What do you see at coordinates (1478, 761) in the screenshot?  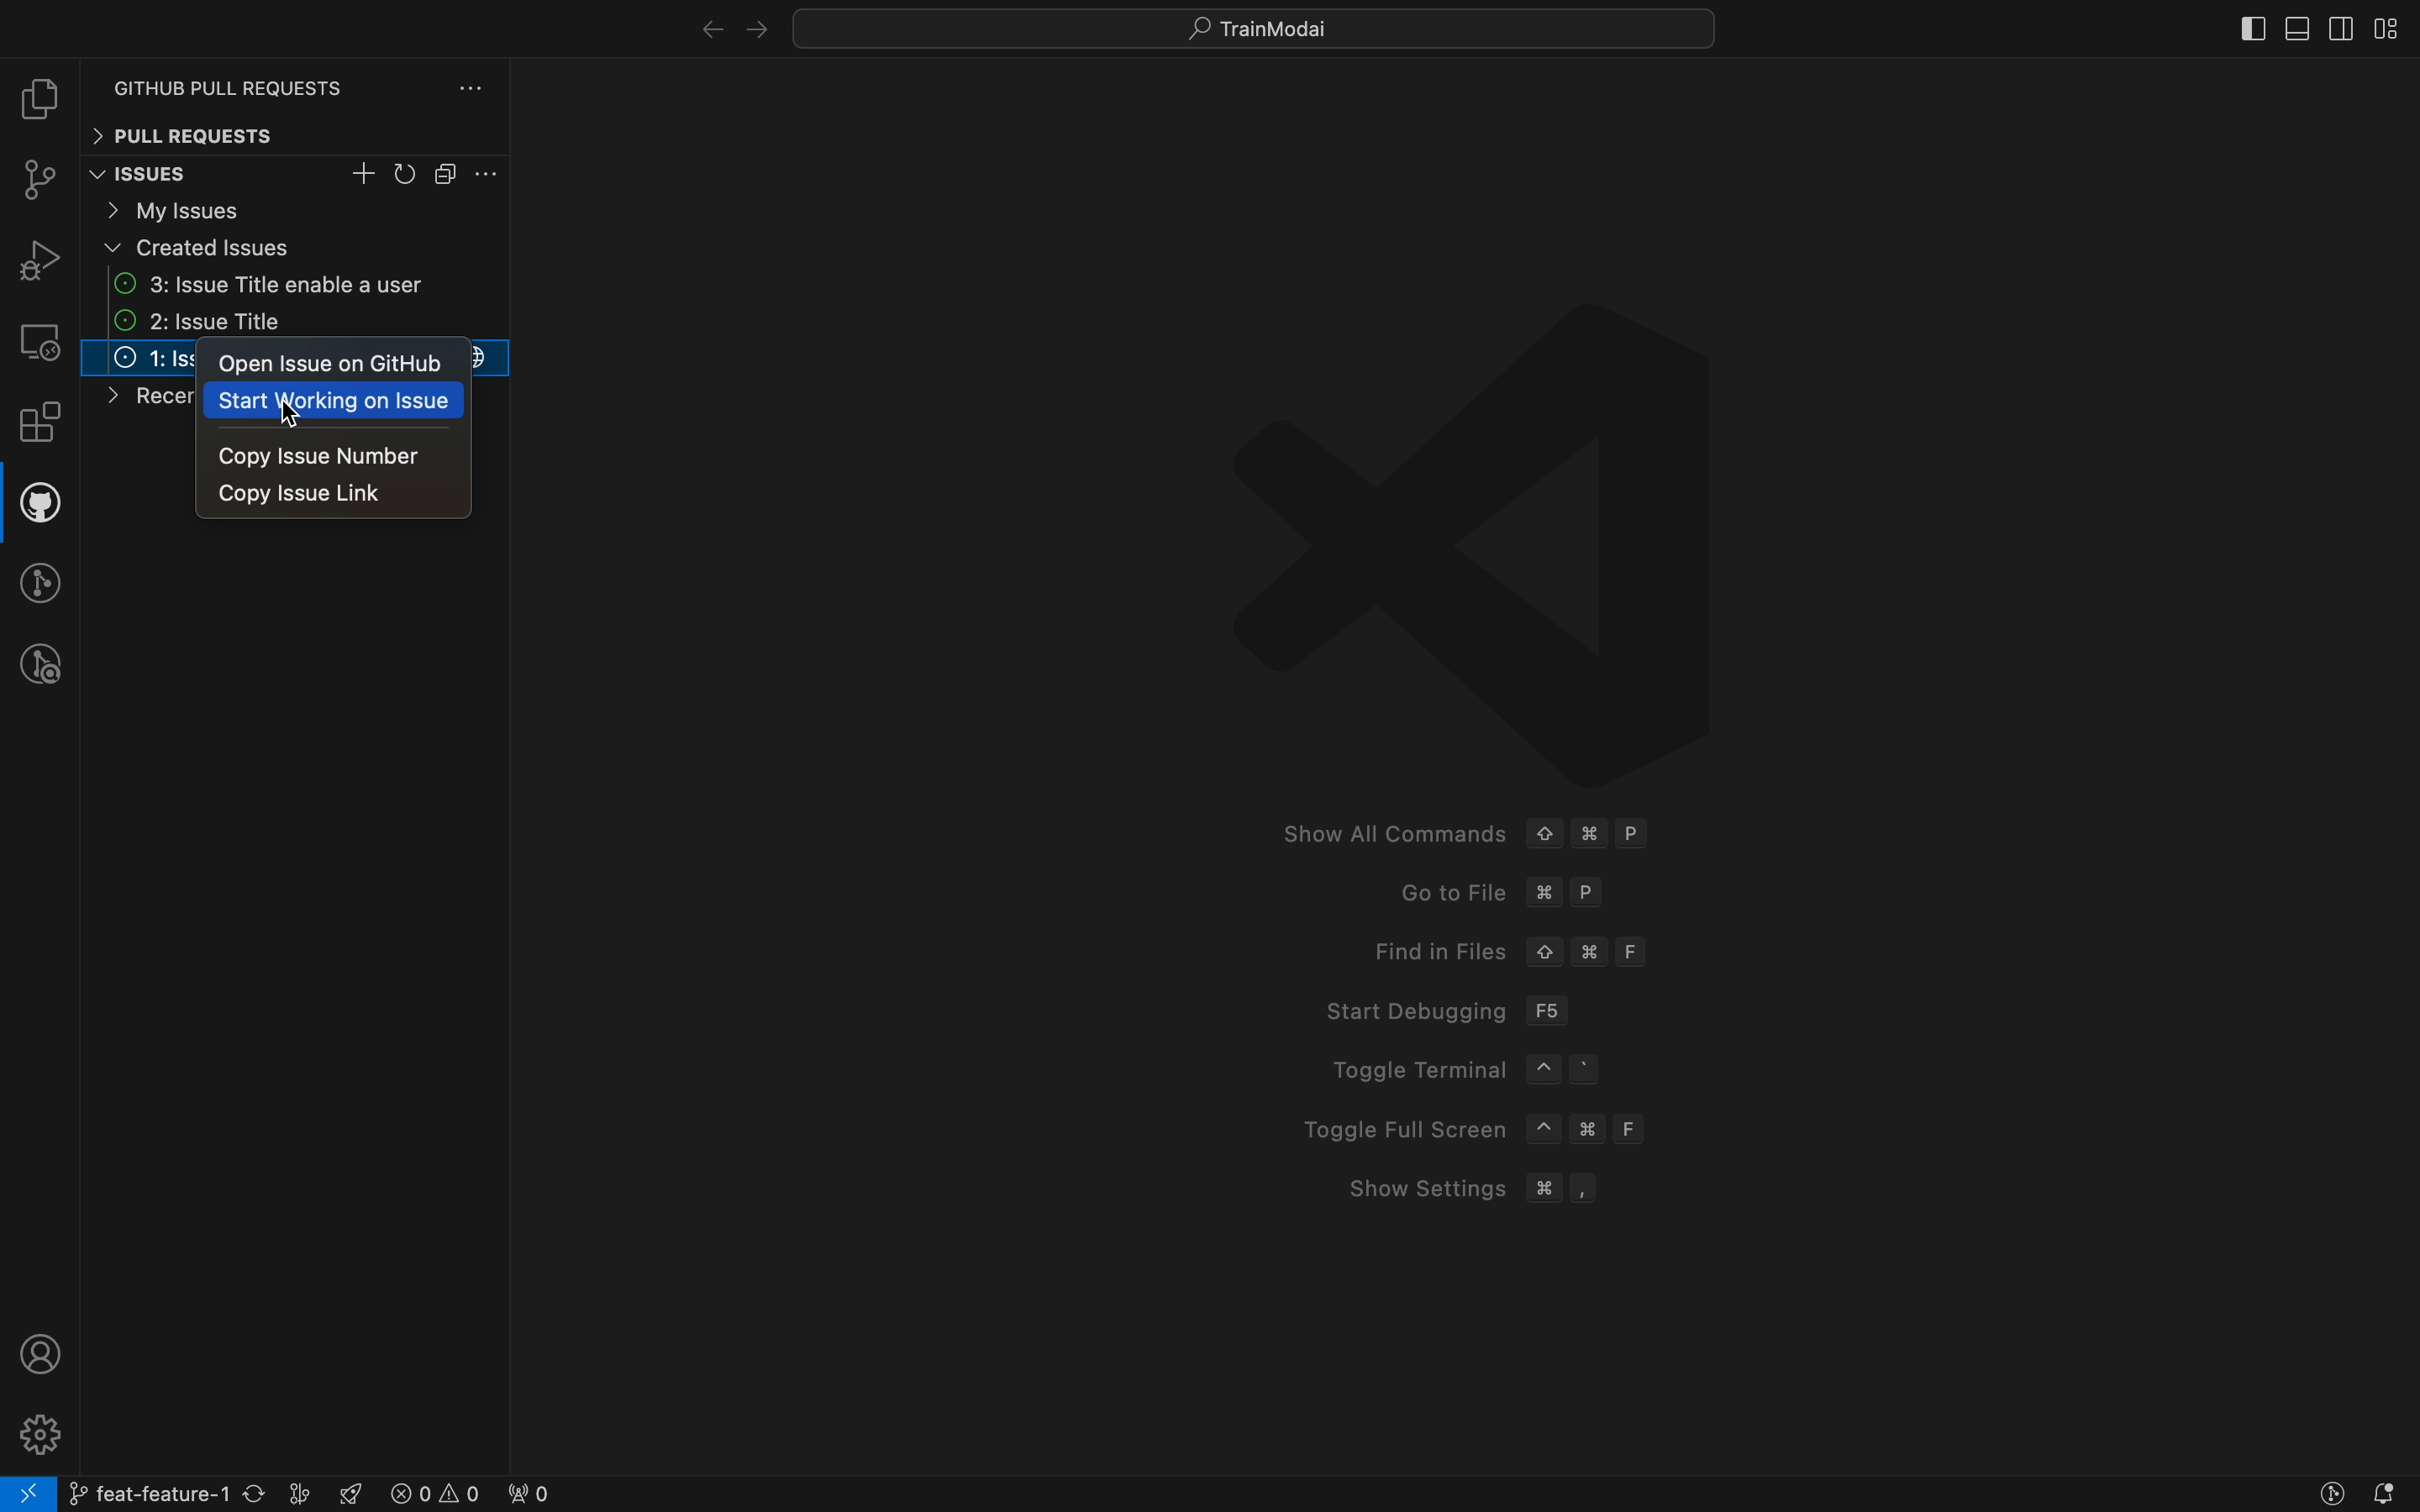 I see `welcome screen` at bounding box center [1478, 761].